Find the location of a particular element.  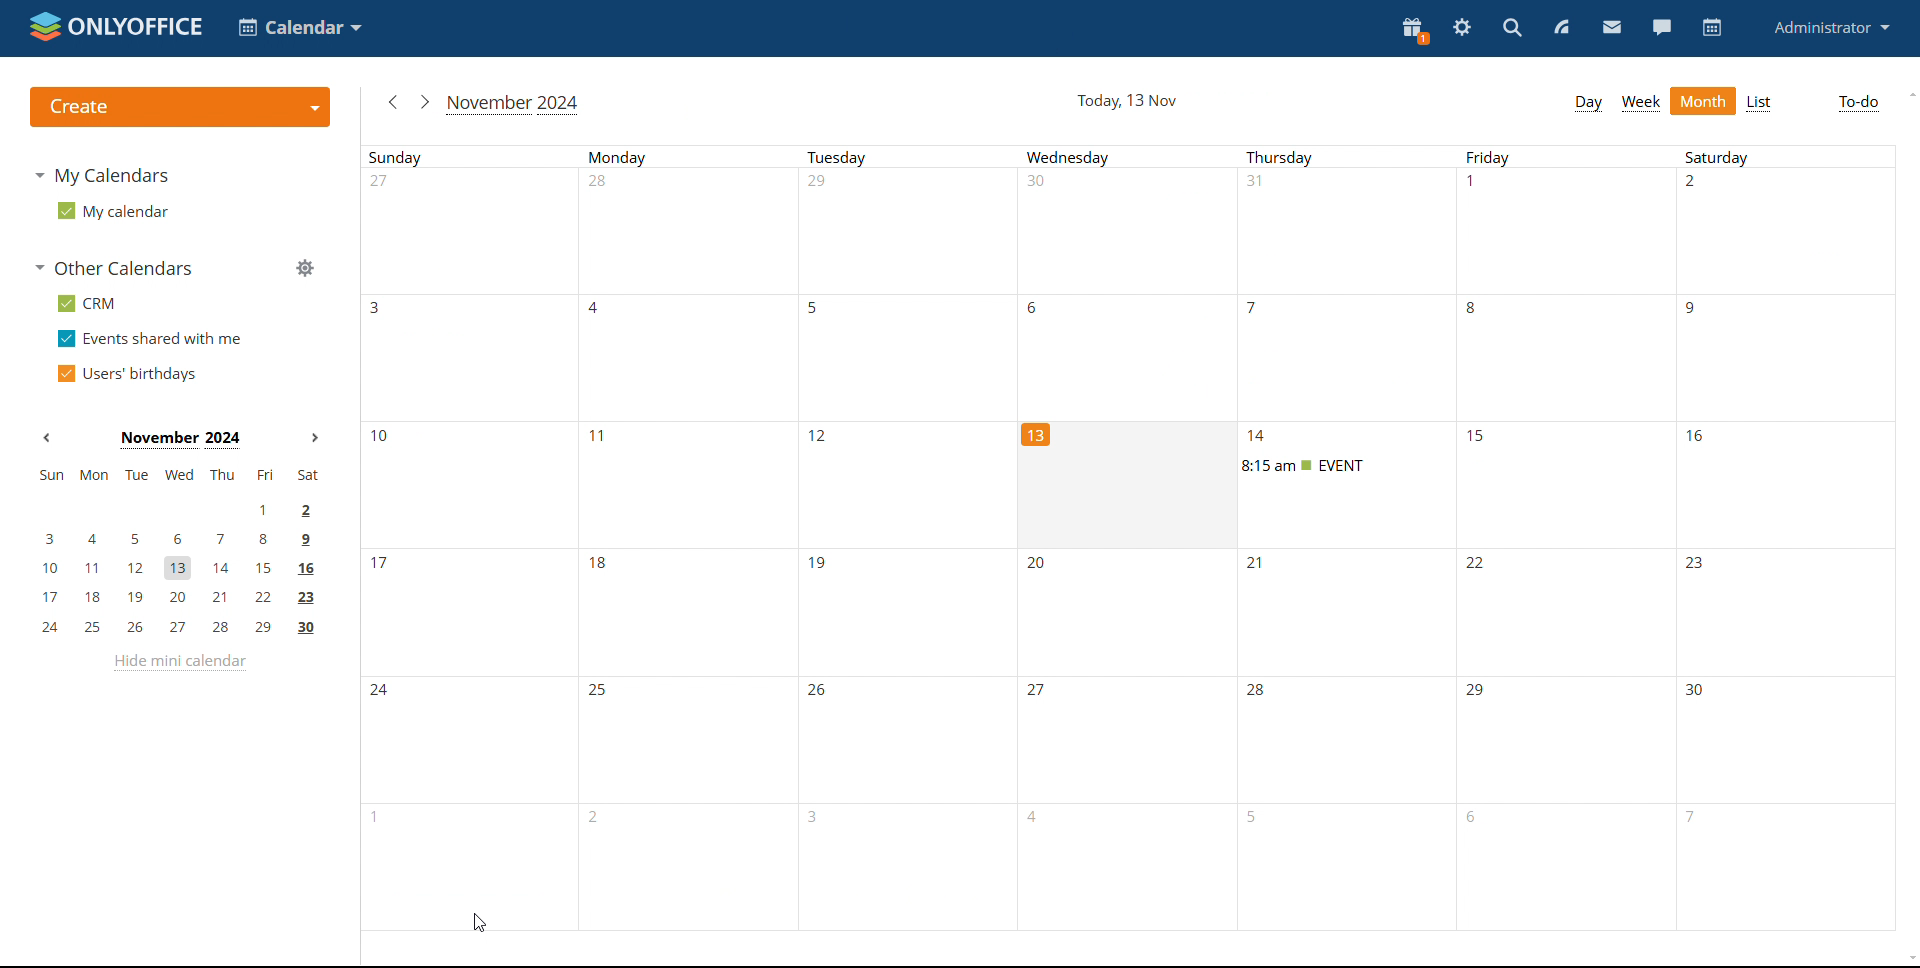

administrator is located at coordinates (1830, 26).